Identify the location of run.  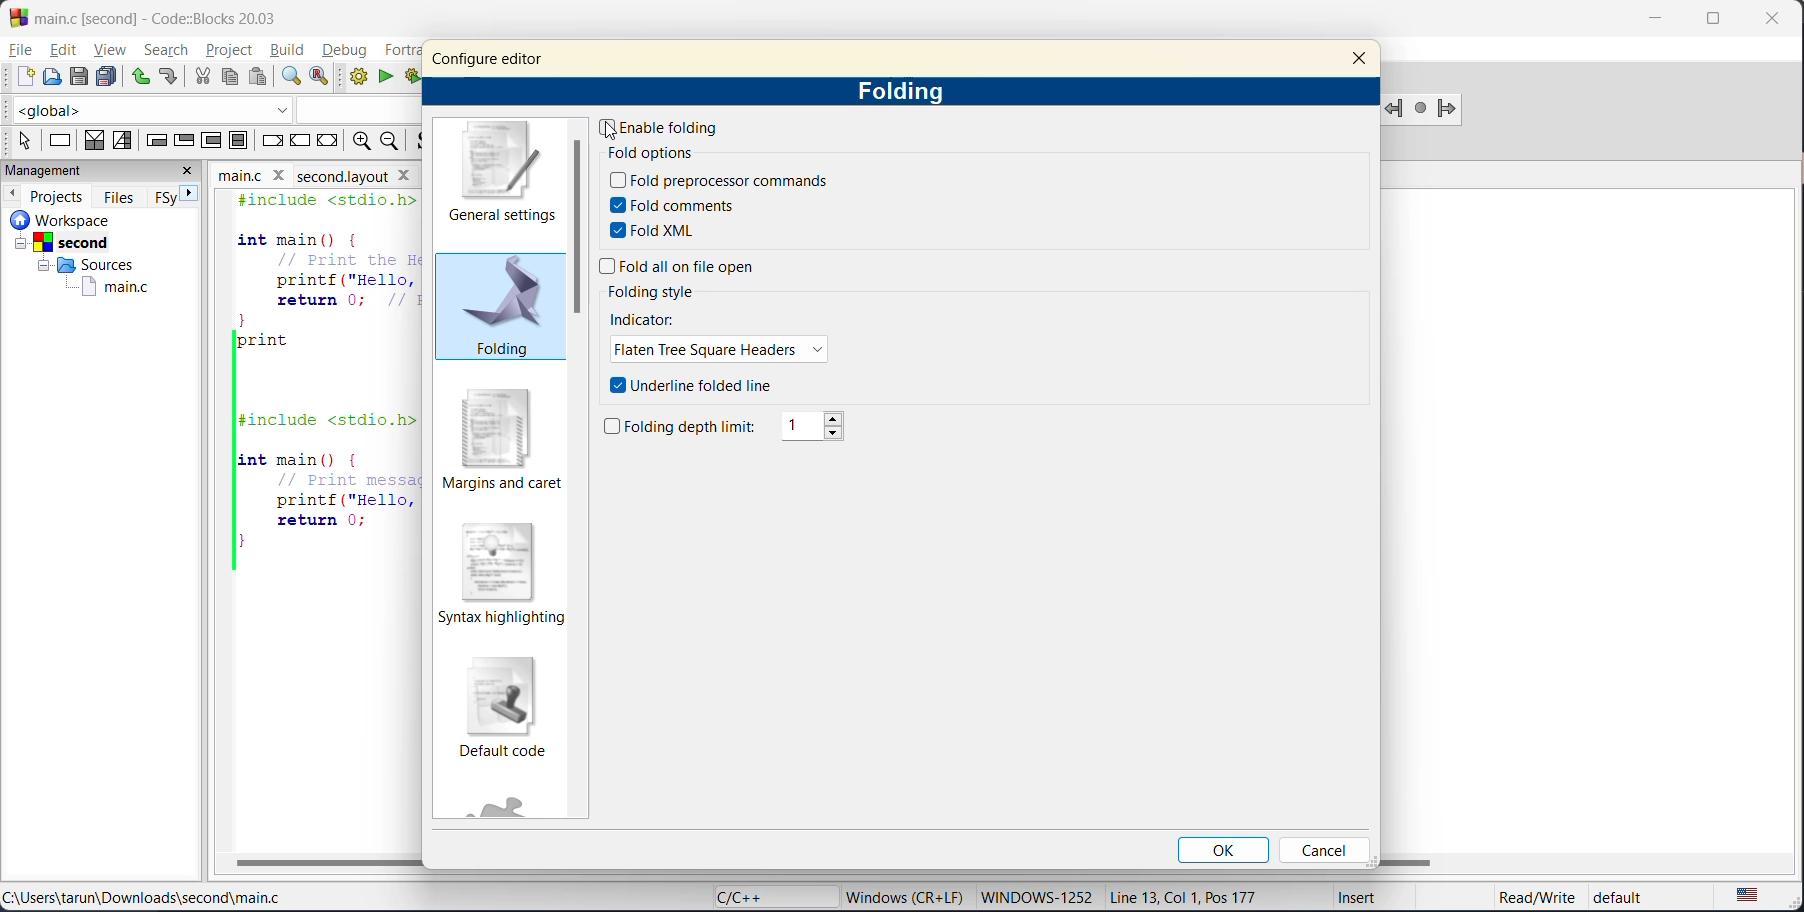
(390, 80).